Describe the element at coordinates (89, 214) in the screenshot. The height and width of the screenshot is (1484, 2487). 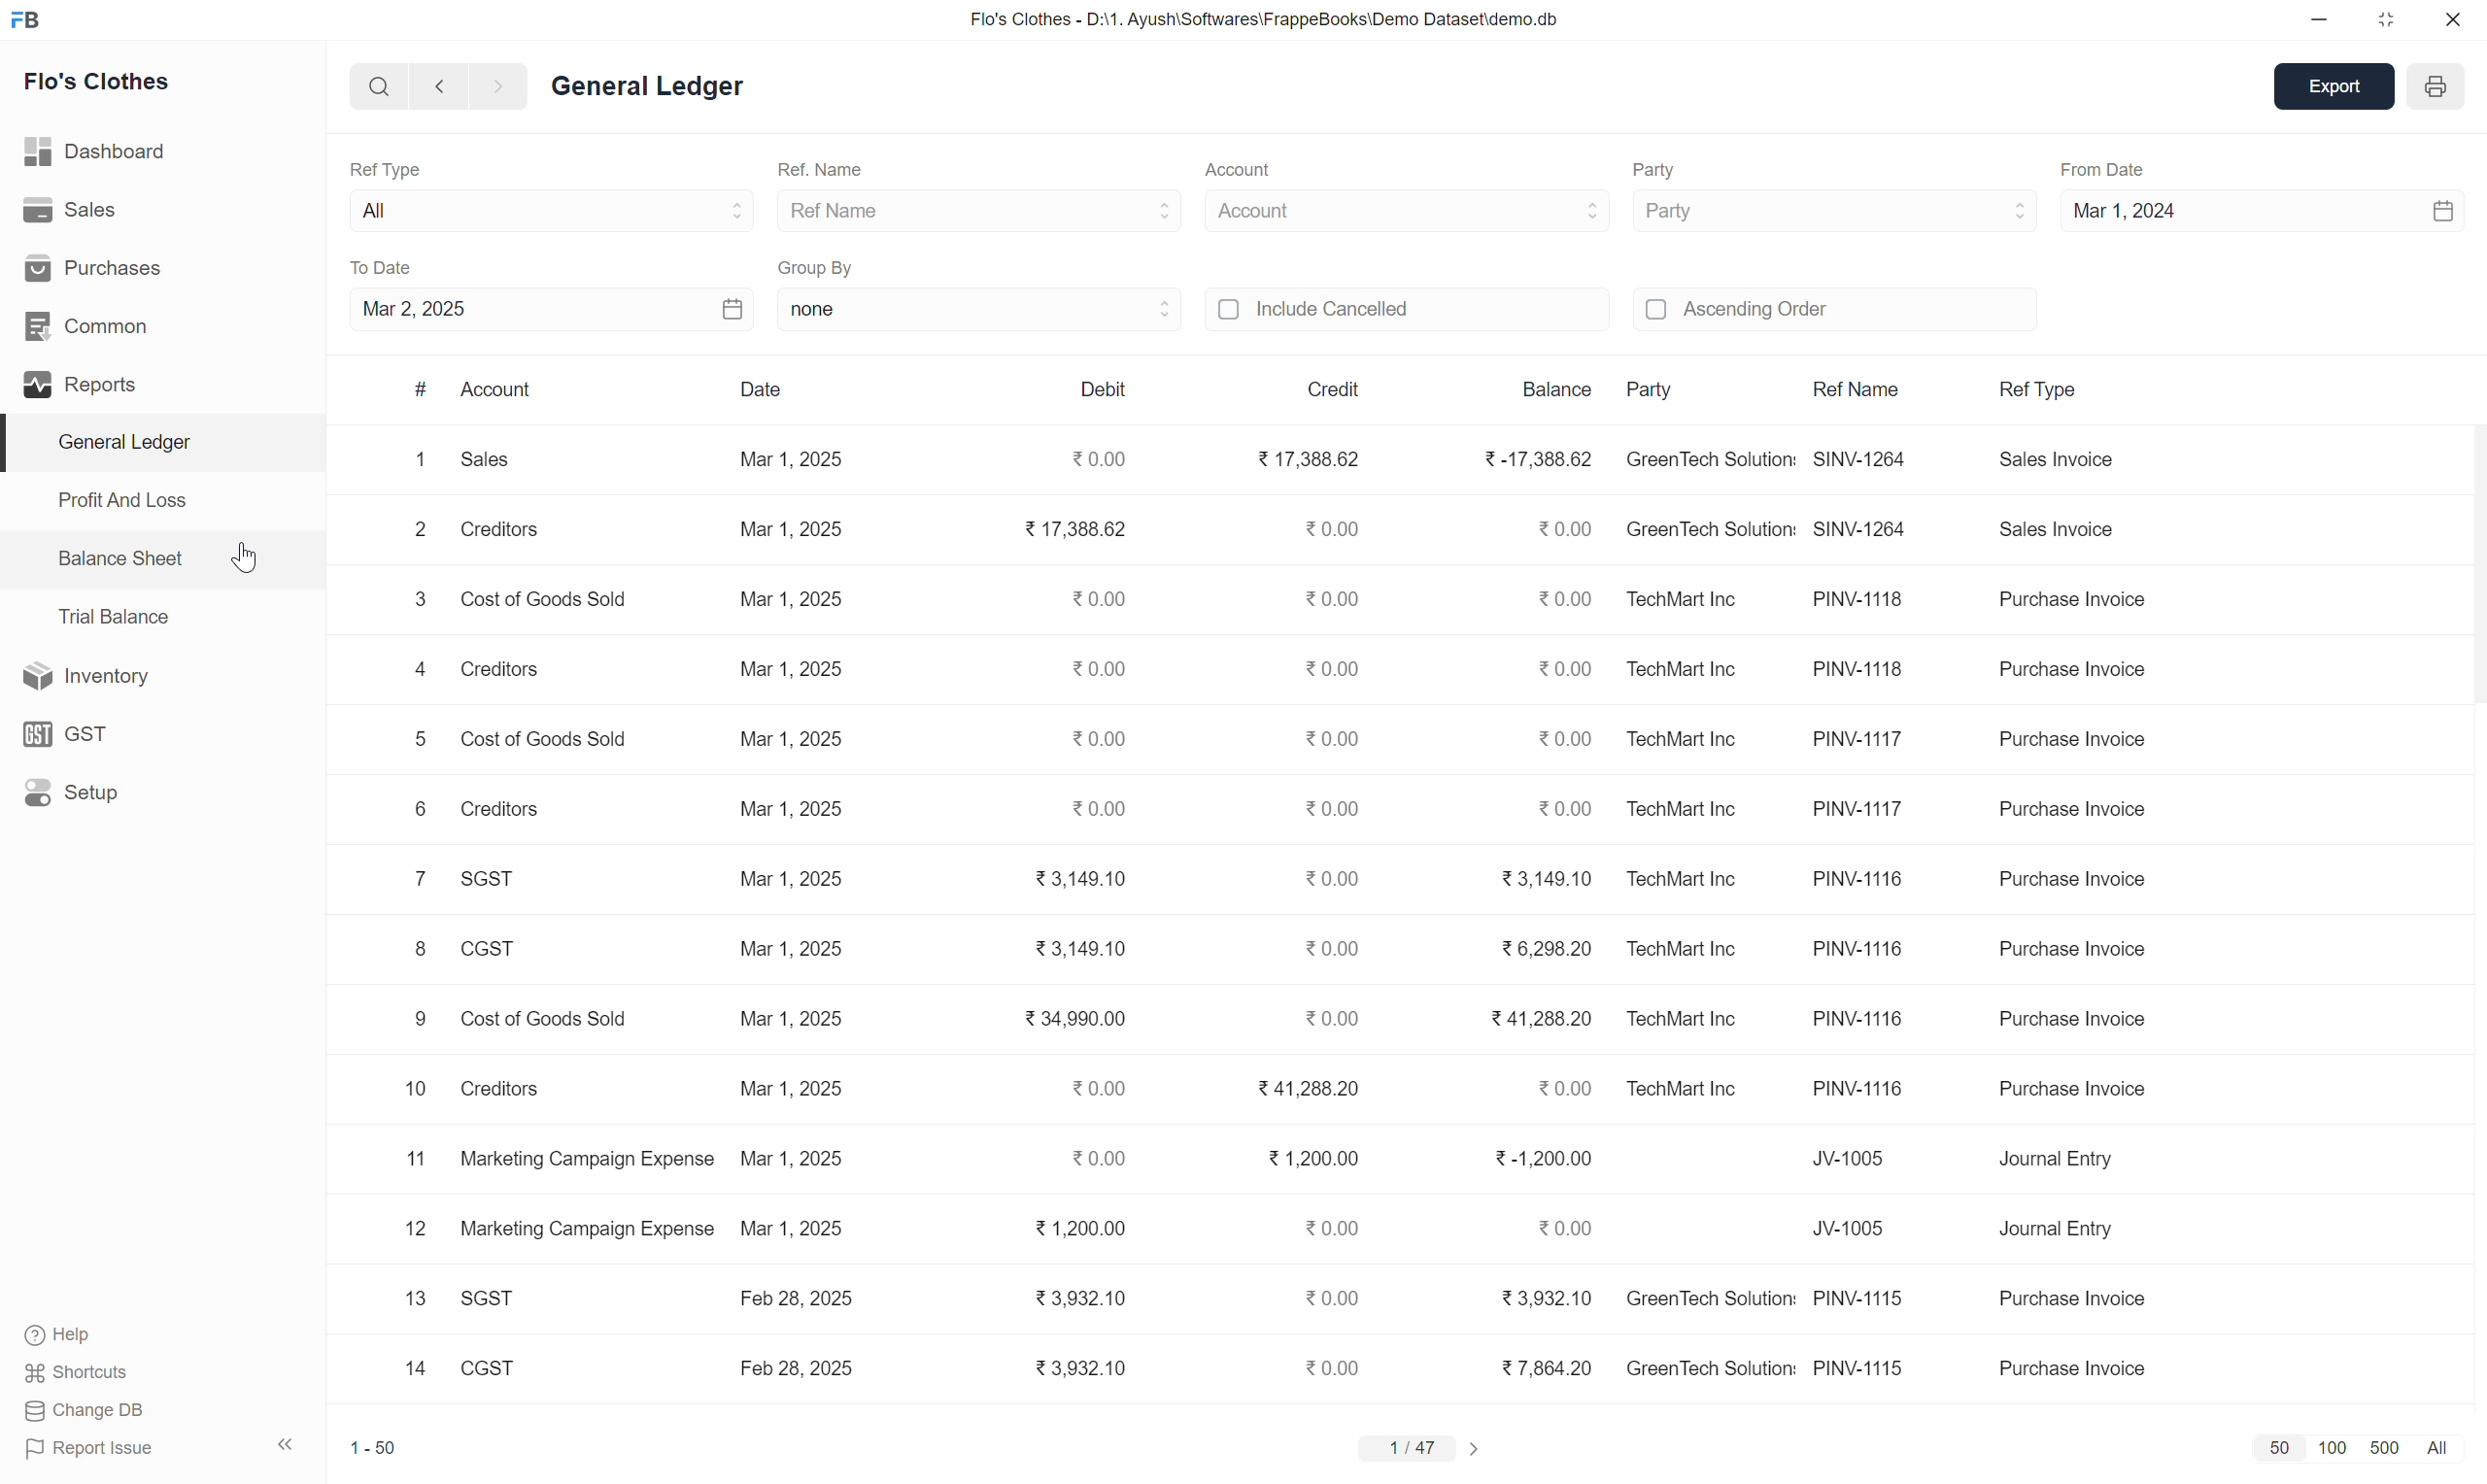
I see `Sales` at that location.